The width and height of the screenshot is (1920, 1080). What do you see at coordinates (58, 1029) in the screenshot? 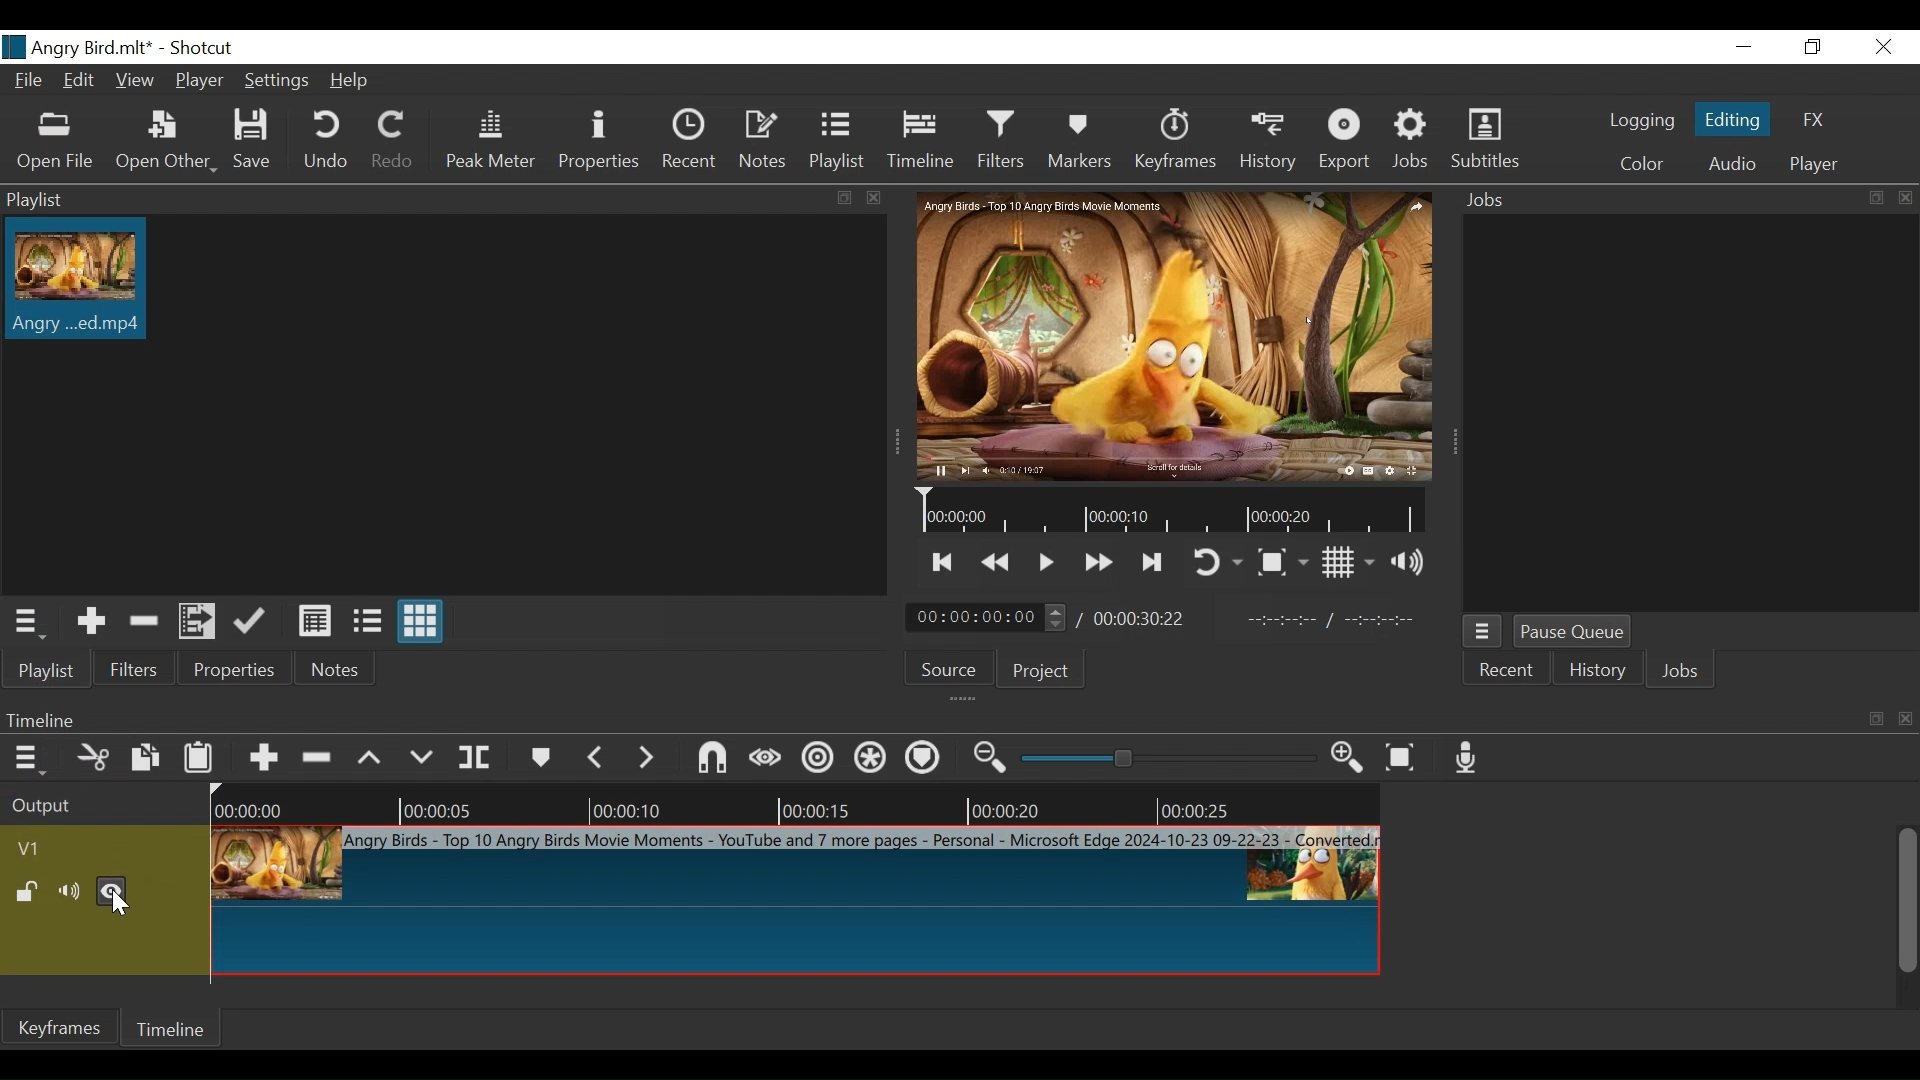
I see `Keyframe` at bounding box center [58, 1029].